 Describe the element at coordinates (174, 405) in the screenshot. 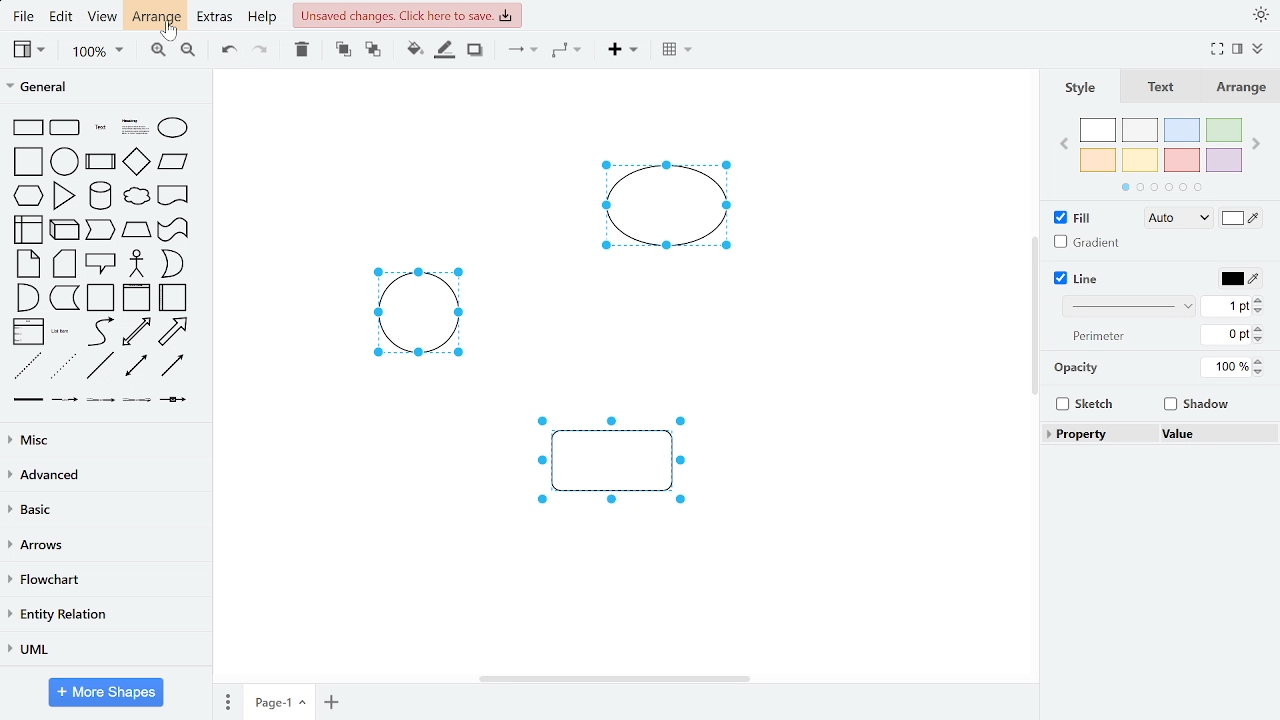

I see `Connector with symbol` at that location.